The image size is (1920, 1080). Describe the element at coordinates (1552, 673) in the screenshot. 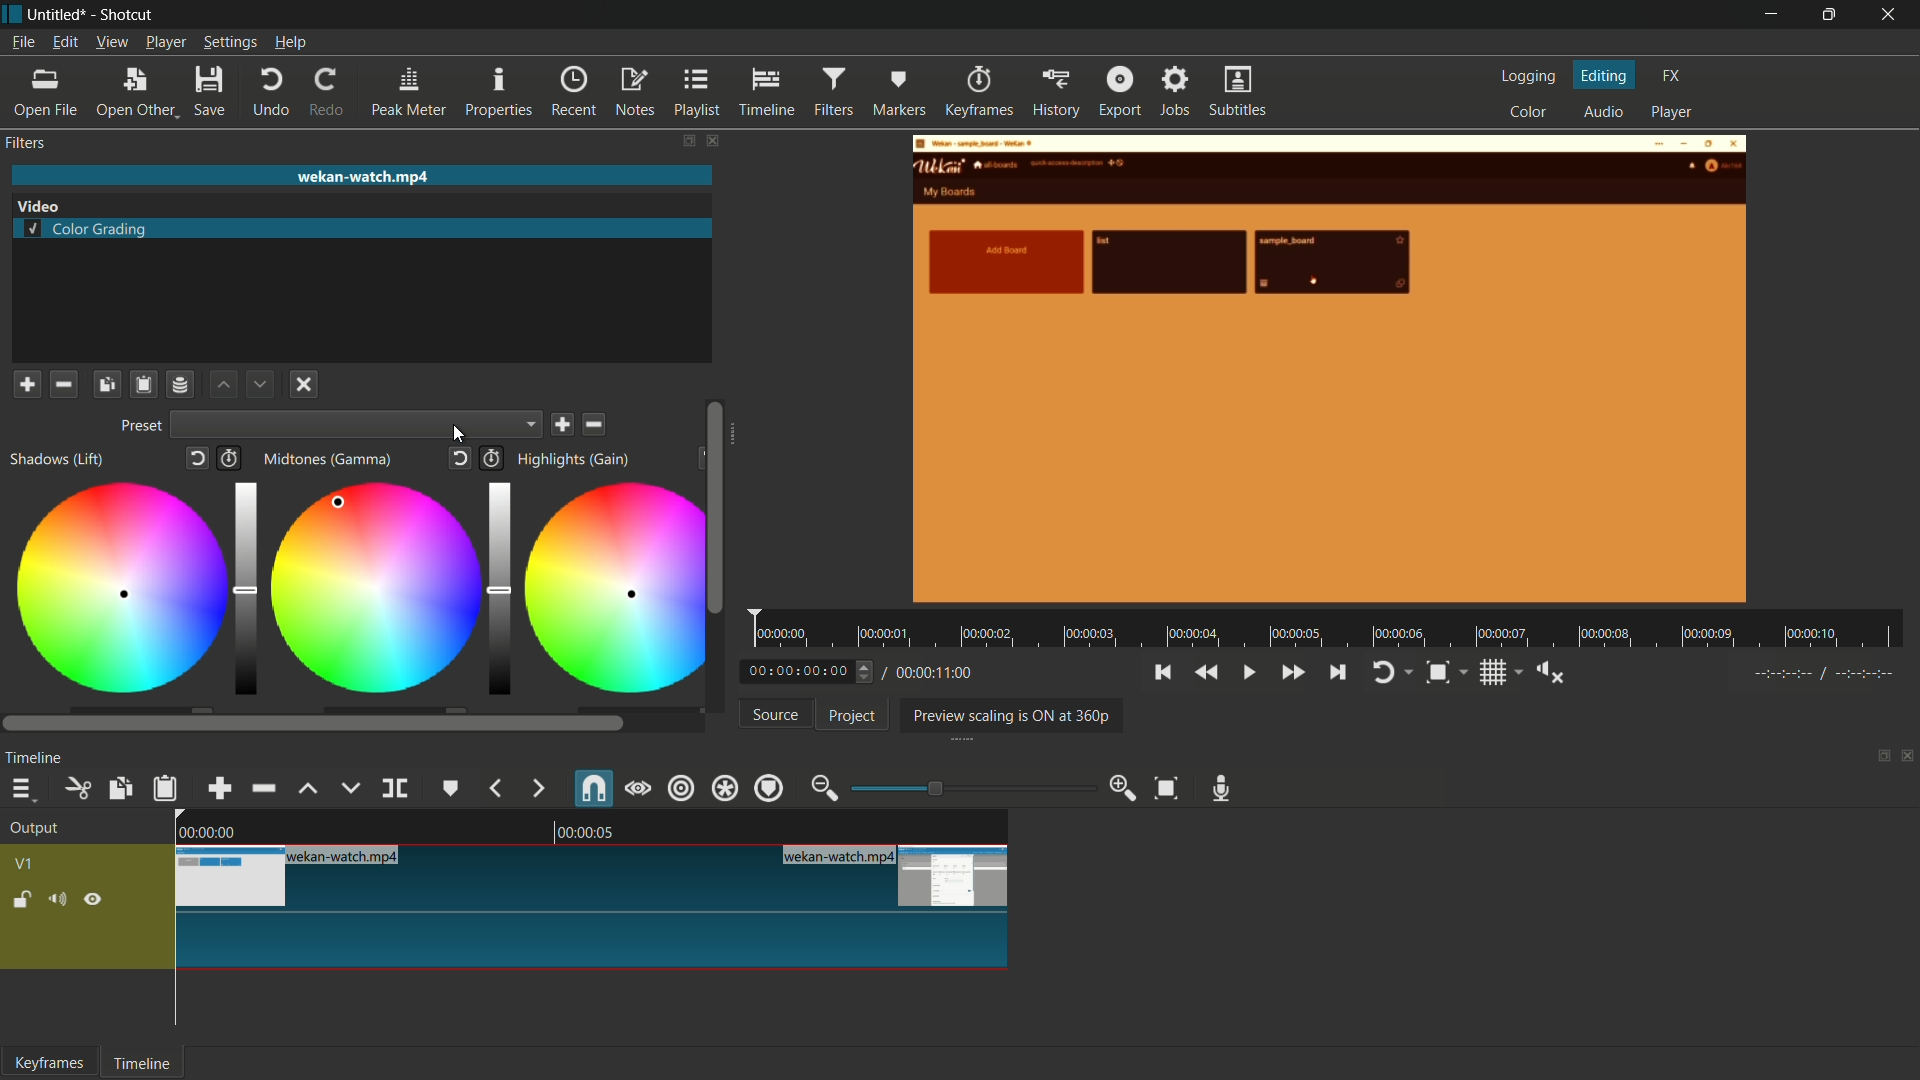

I see `show volume control` at that location.